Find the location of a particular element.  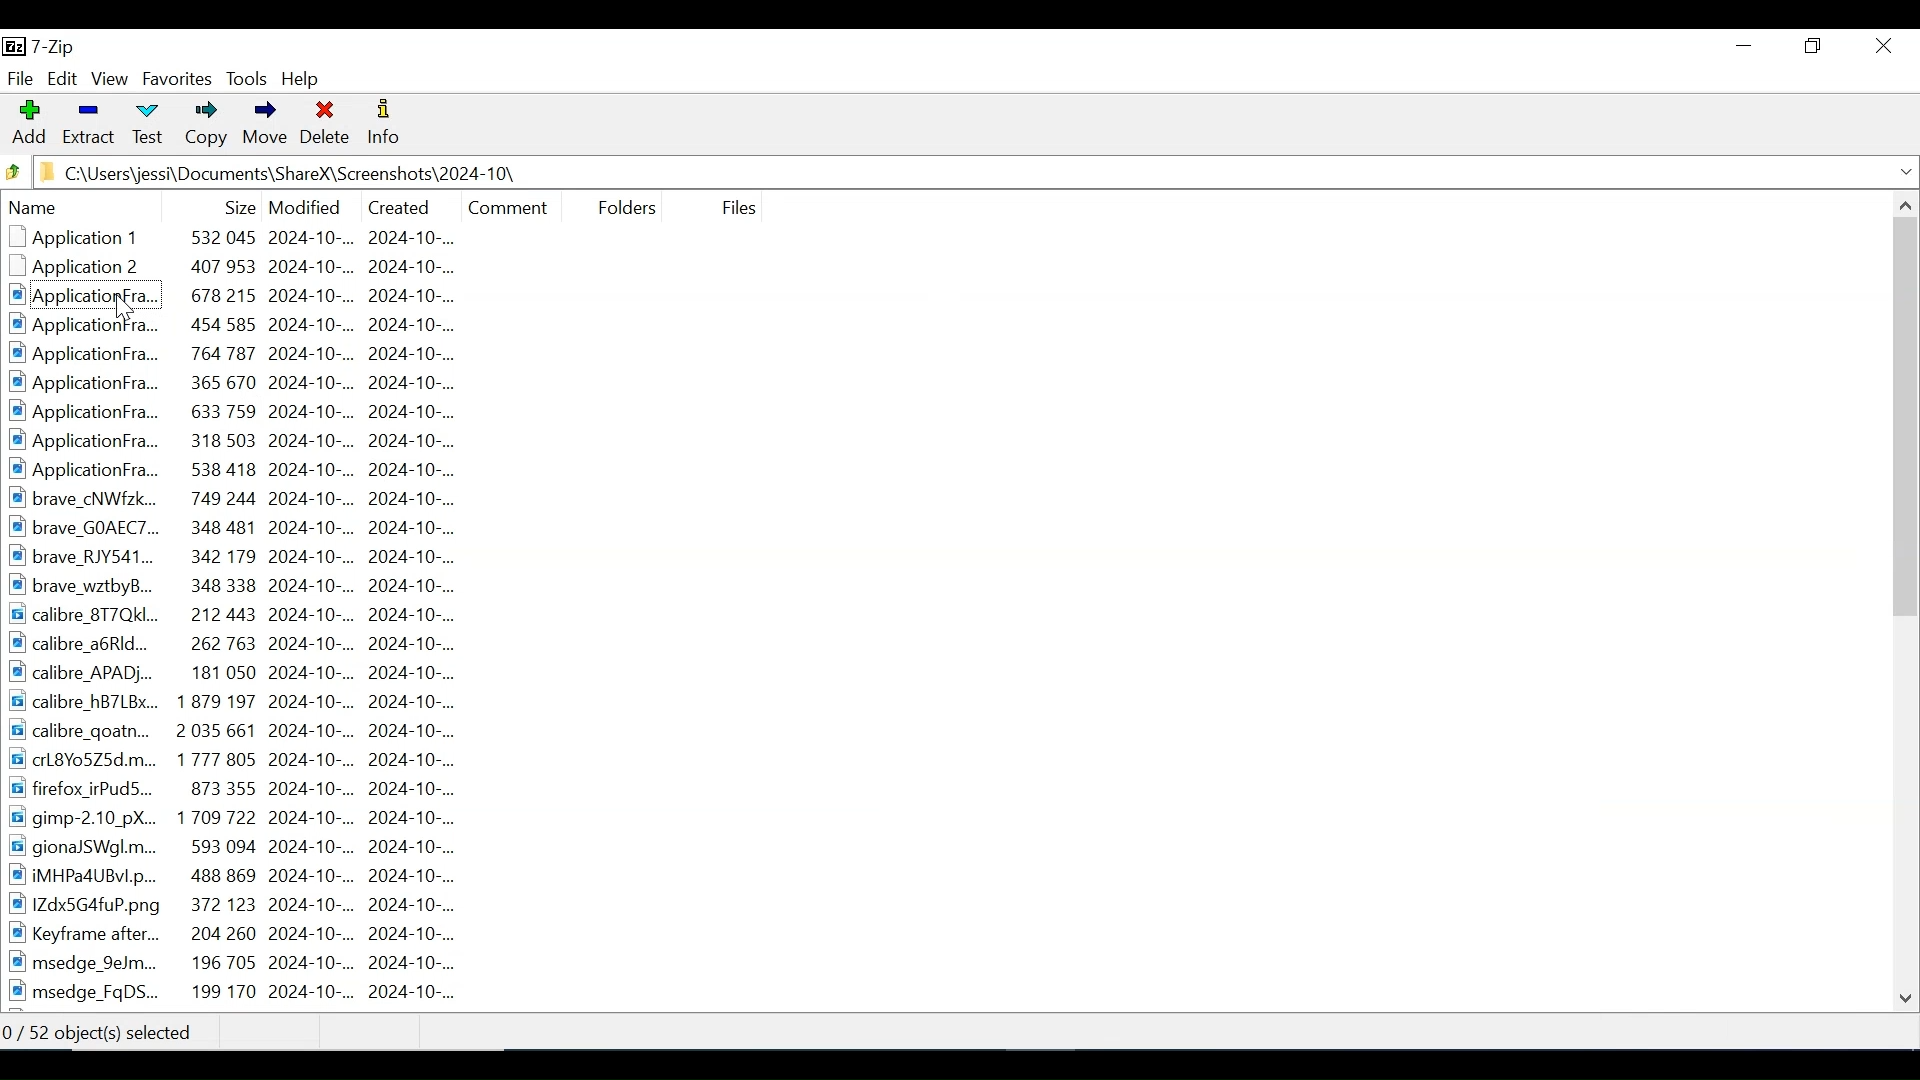

Applicationfra... 678 215 2024-10-.. 2024-10-... is located at coordinates (256, 295).